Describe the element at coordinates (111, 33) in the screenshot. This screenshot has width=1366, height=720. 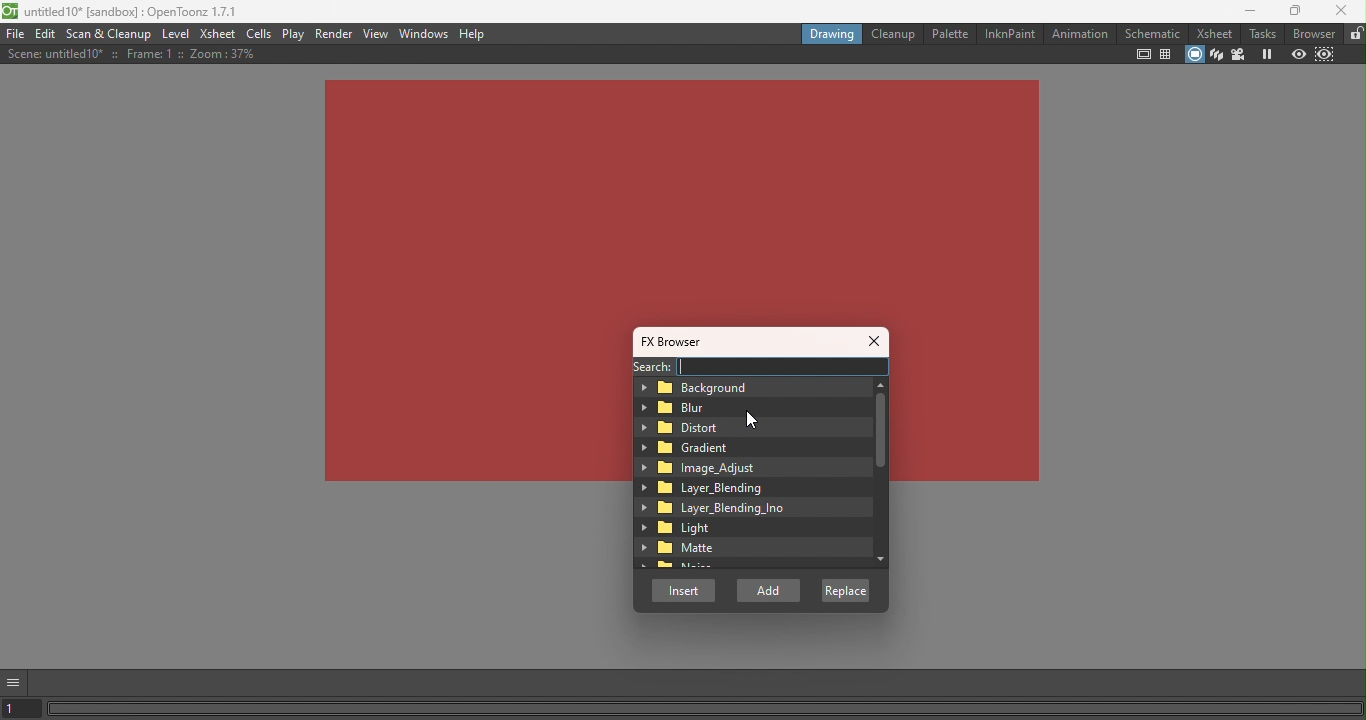
I see `Scan & Cleanup` at that location.